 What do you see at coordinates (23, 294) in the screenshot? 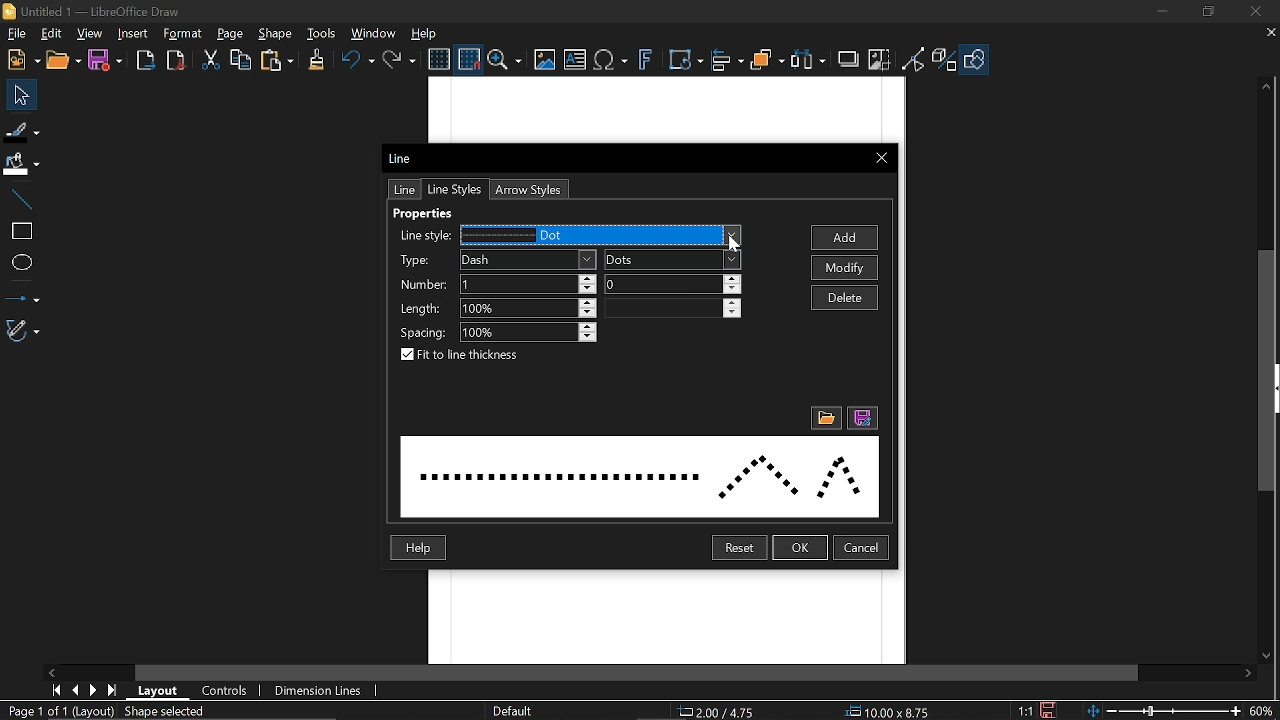
I see `Lines and arrows` at bounding box center [23, 294].